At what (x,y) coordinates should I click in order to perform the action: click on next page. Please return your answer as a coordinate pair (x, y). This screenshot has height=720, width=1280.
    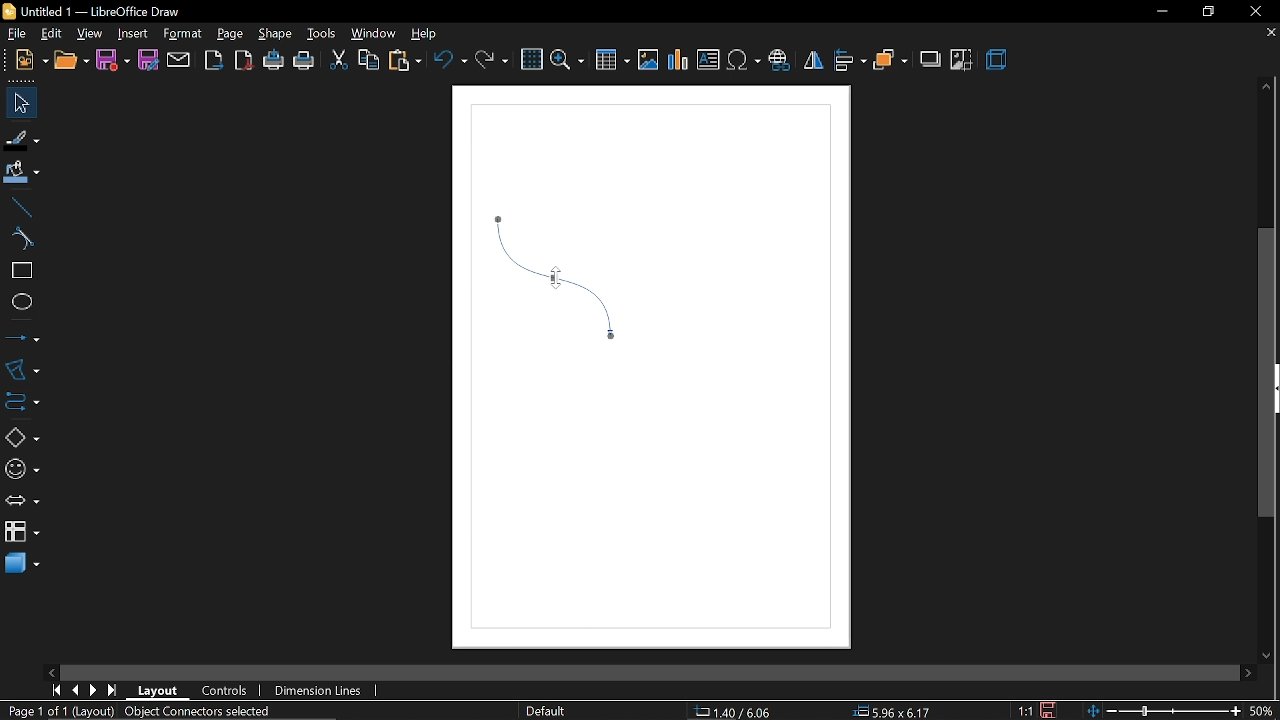
    Looking at the image, I should click on (93, 690).